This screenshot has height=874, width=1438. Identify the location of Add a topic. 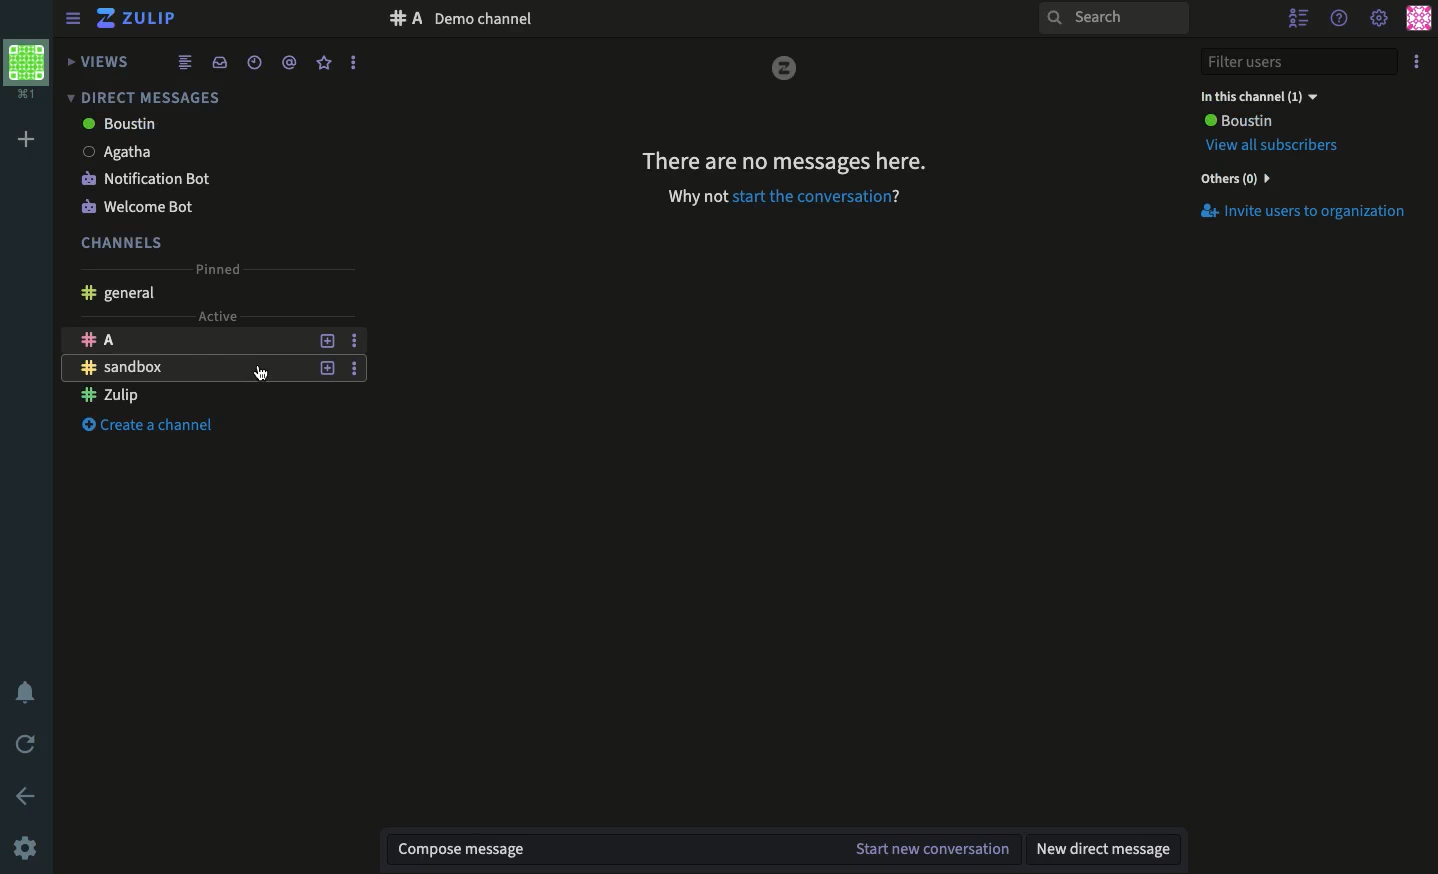
(330, 367).